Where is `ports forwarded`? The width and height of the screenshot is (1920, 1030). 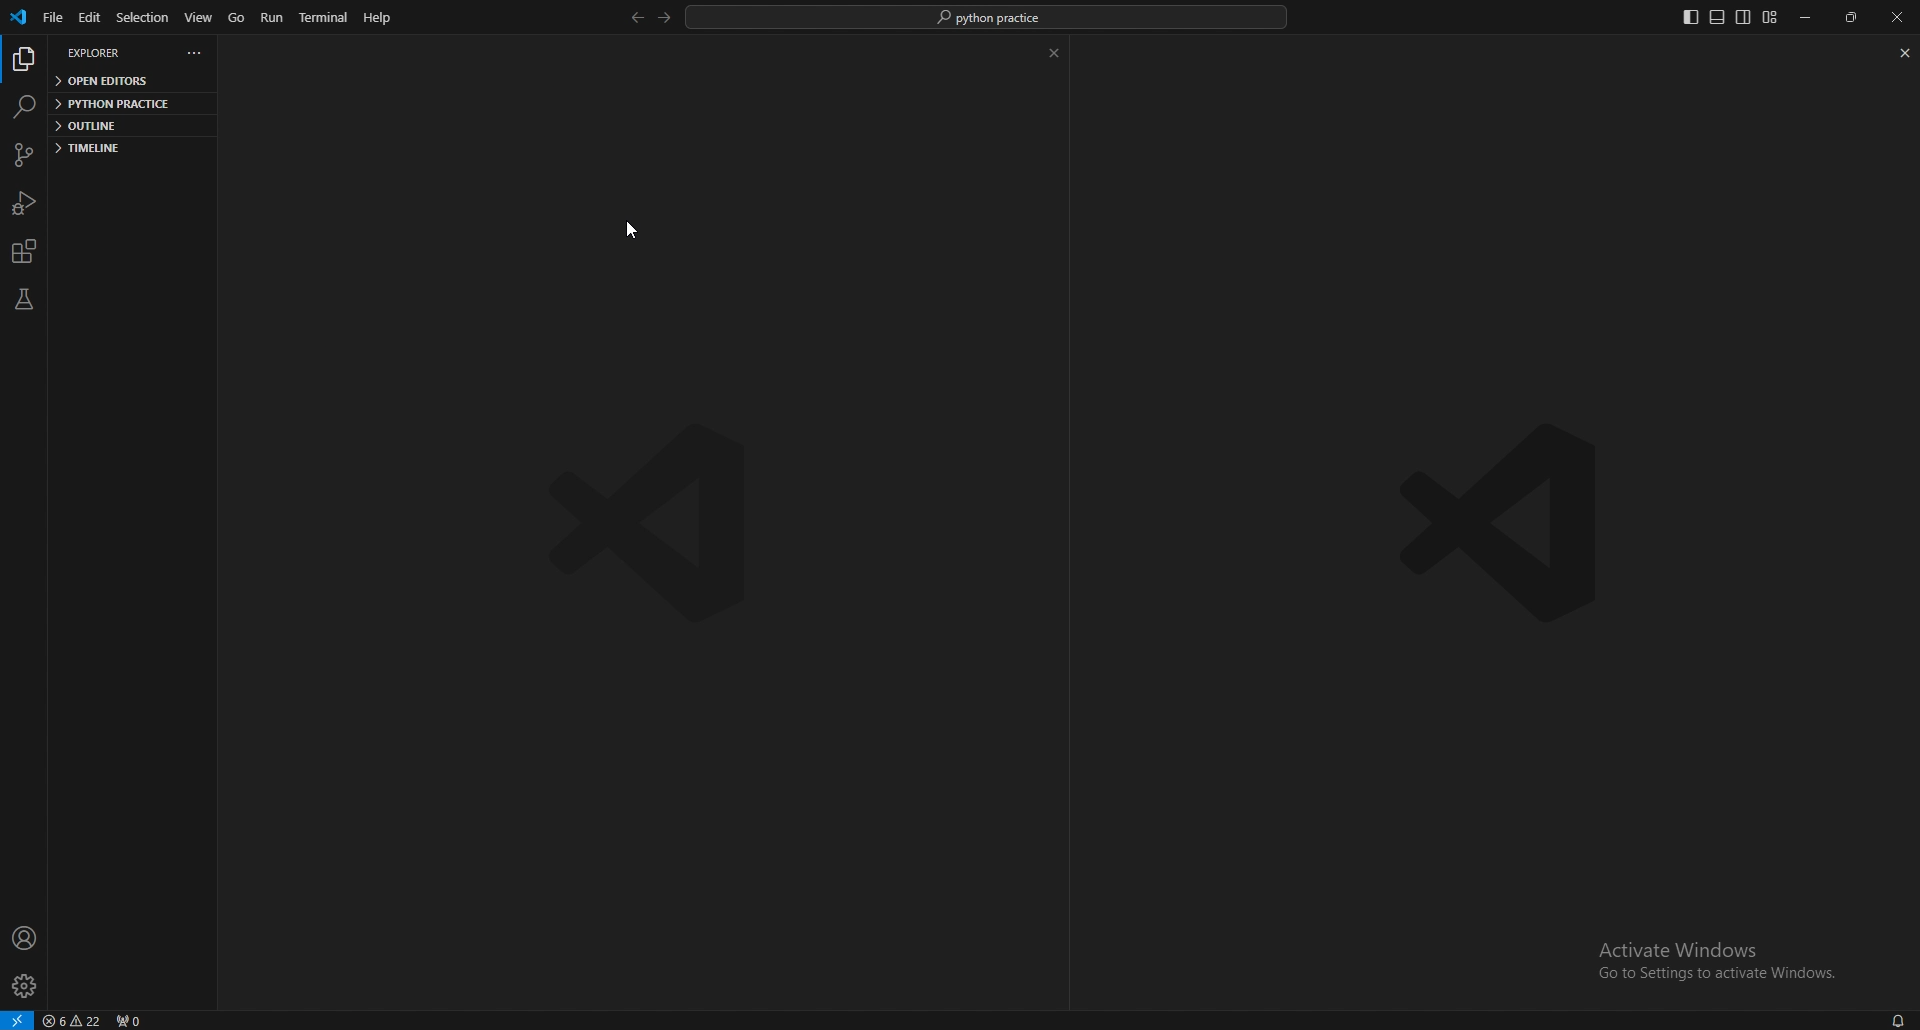
ports forwarded is located at coordinates (130, 1020).